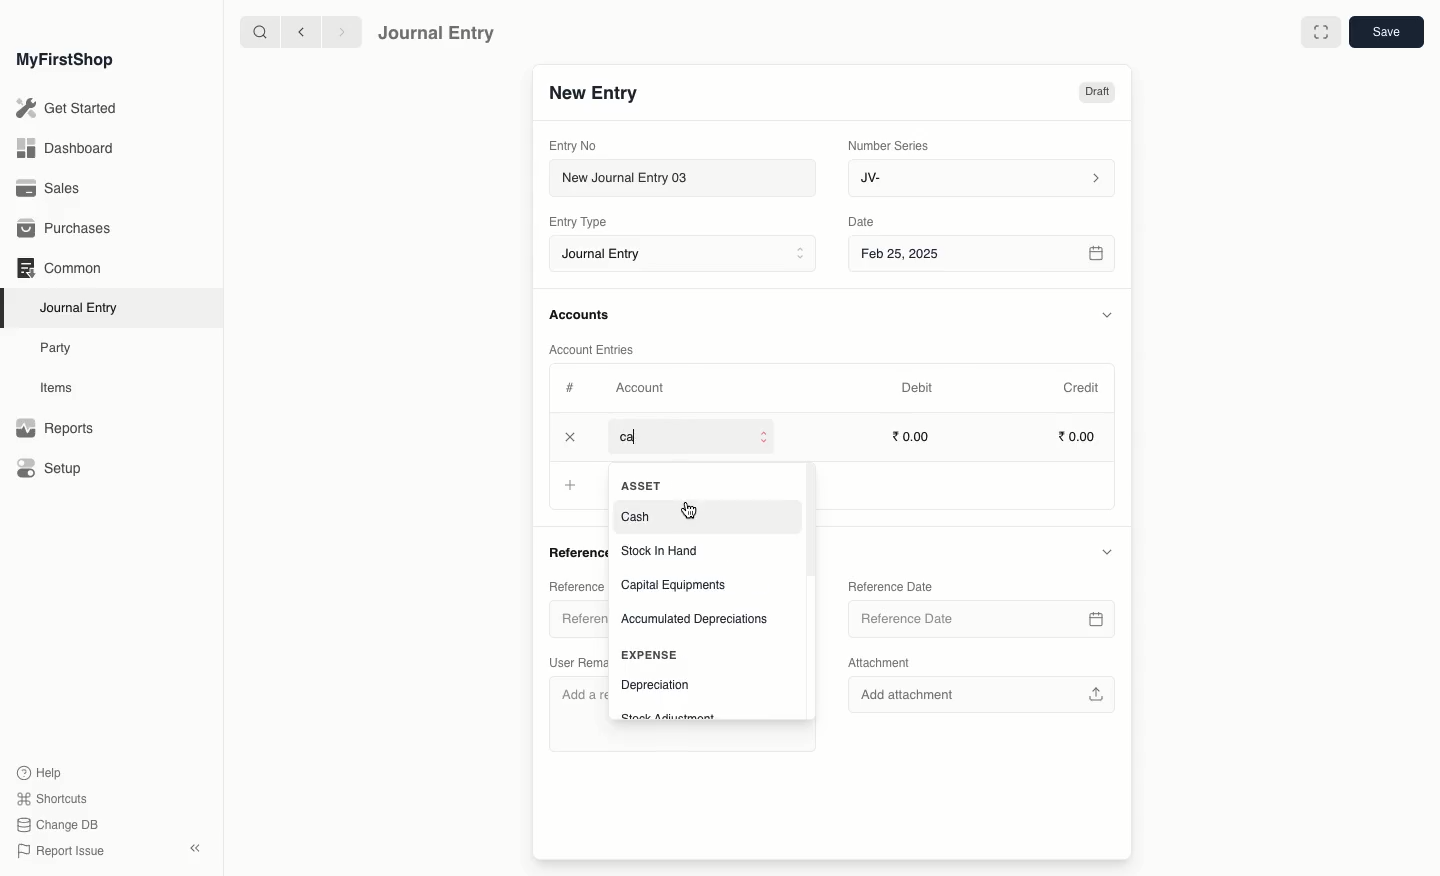 This screenshot has height=876, width=1440. Describe the element at coordinates (84, 307) in the screenshot. I see `Journal Entry` at that location.